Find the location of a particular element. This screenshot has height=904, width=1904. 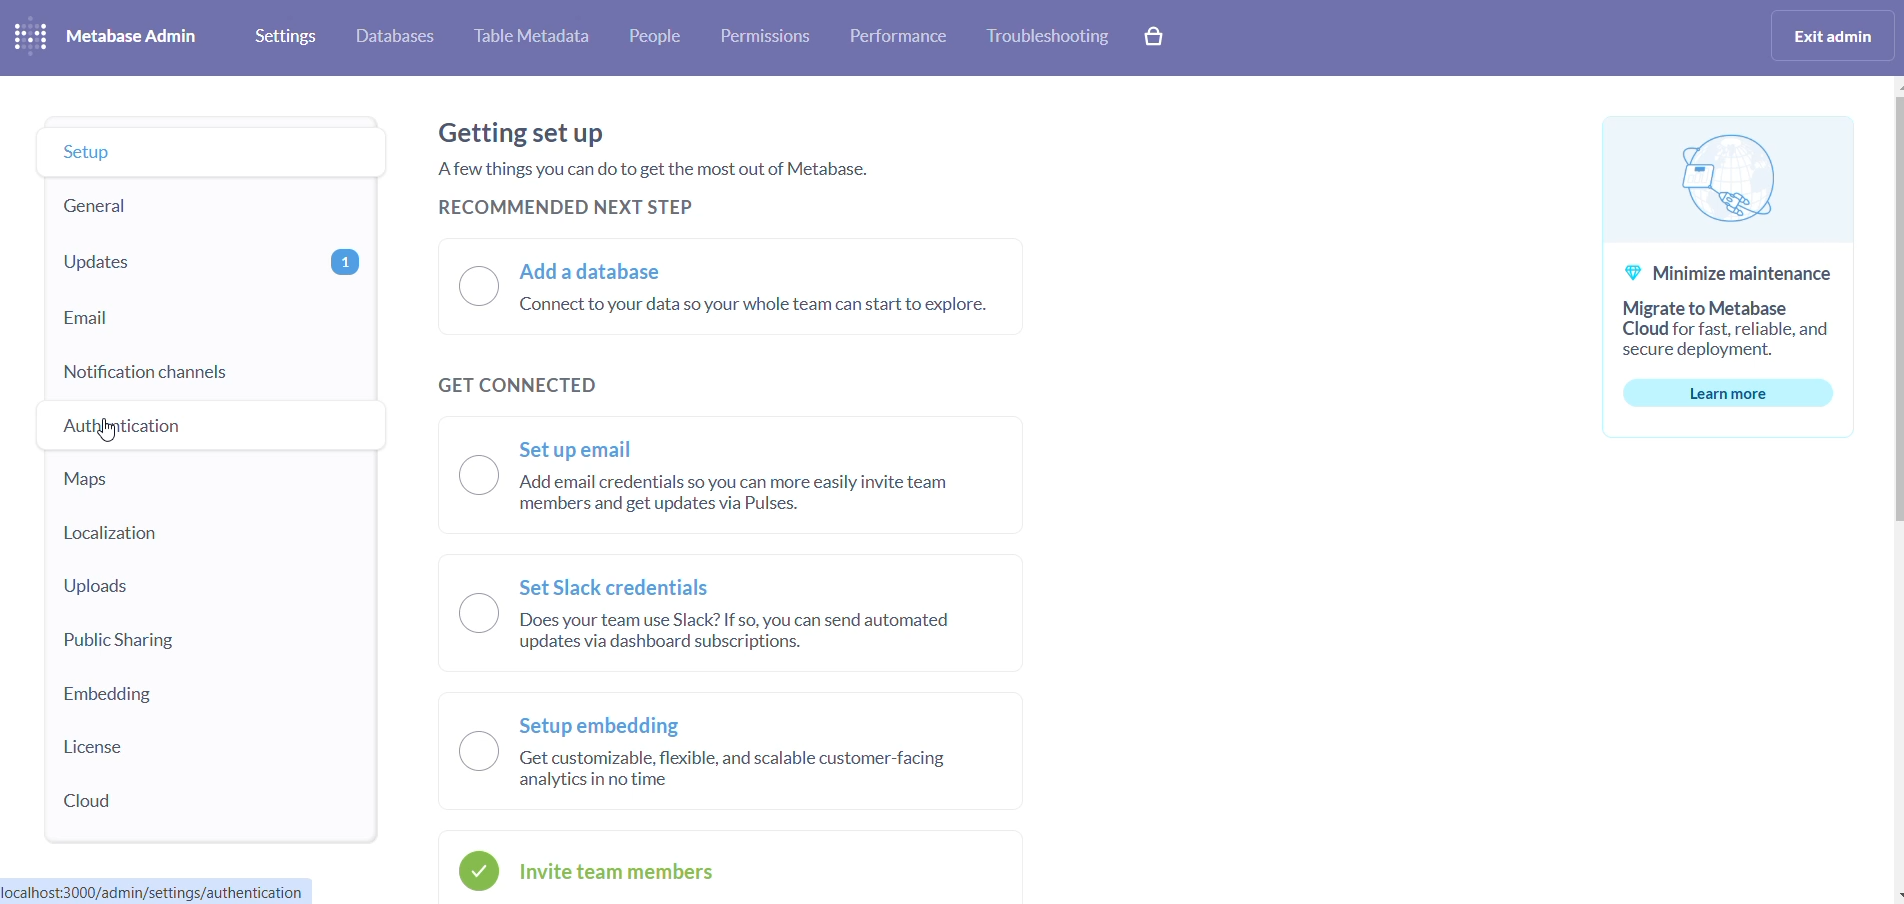

cart is located at coordinates (1153, 35).